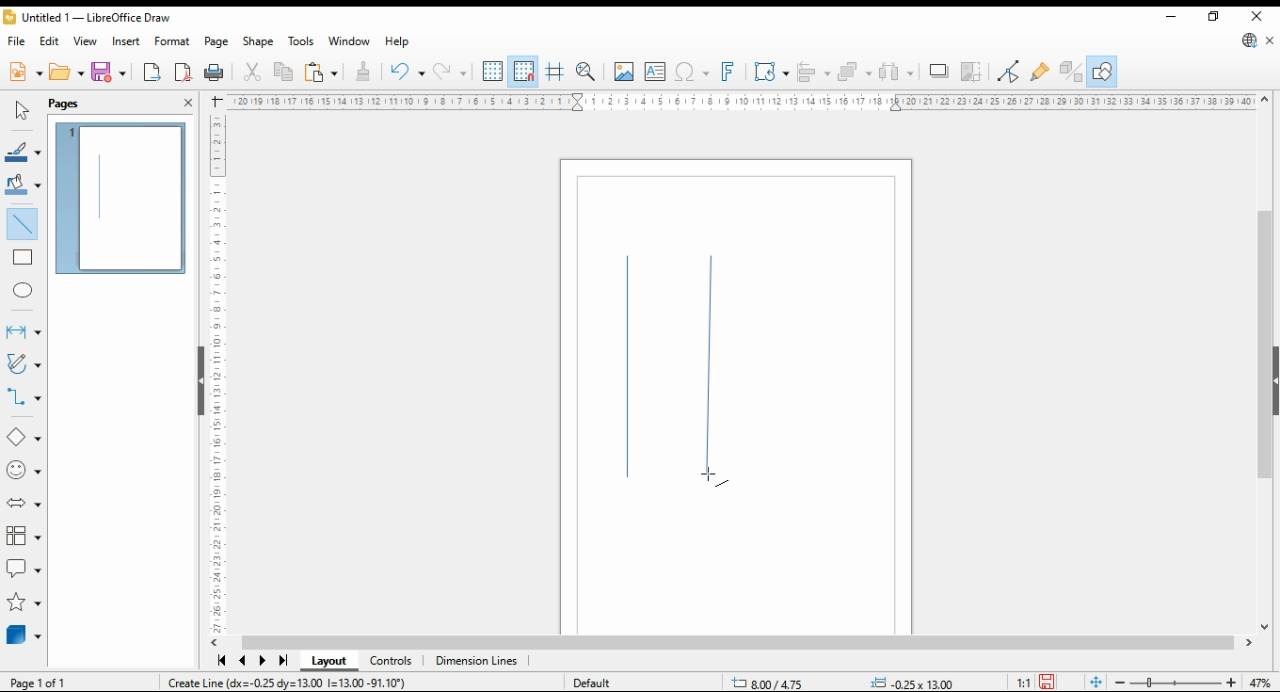 Image resolution: width=1280 pixels, height=692 pixels. Describe the element at coordinates (1270, 41) in the screenshot. I see `close document` at that location.